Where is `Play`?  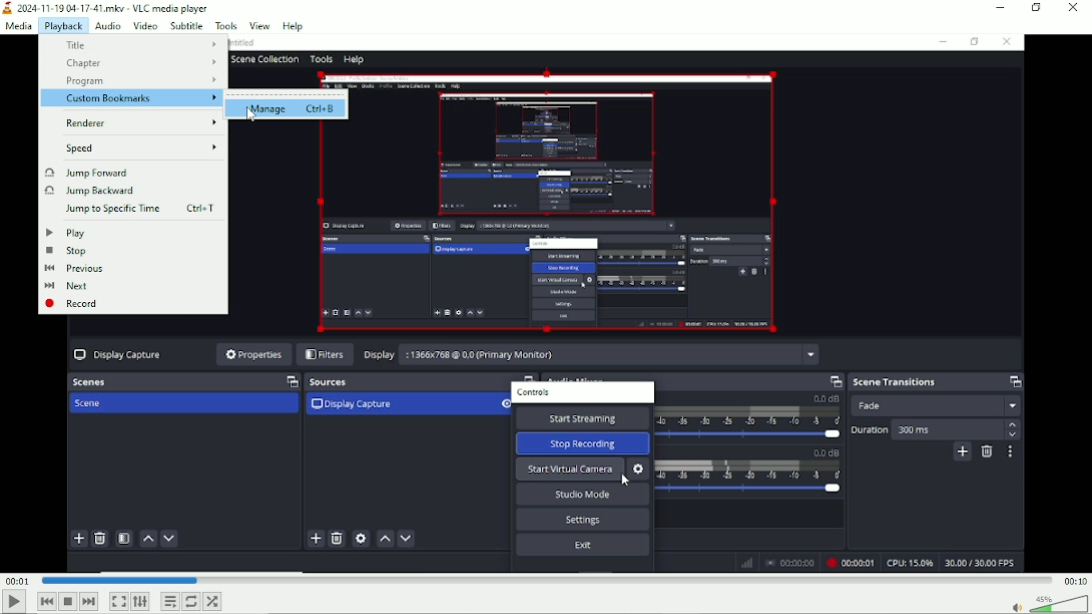 Play is located at coordinates (66, 233).